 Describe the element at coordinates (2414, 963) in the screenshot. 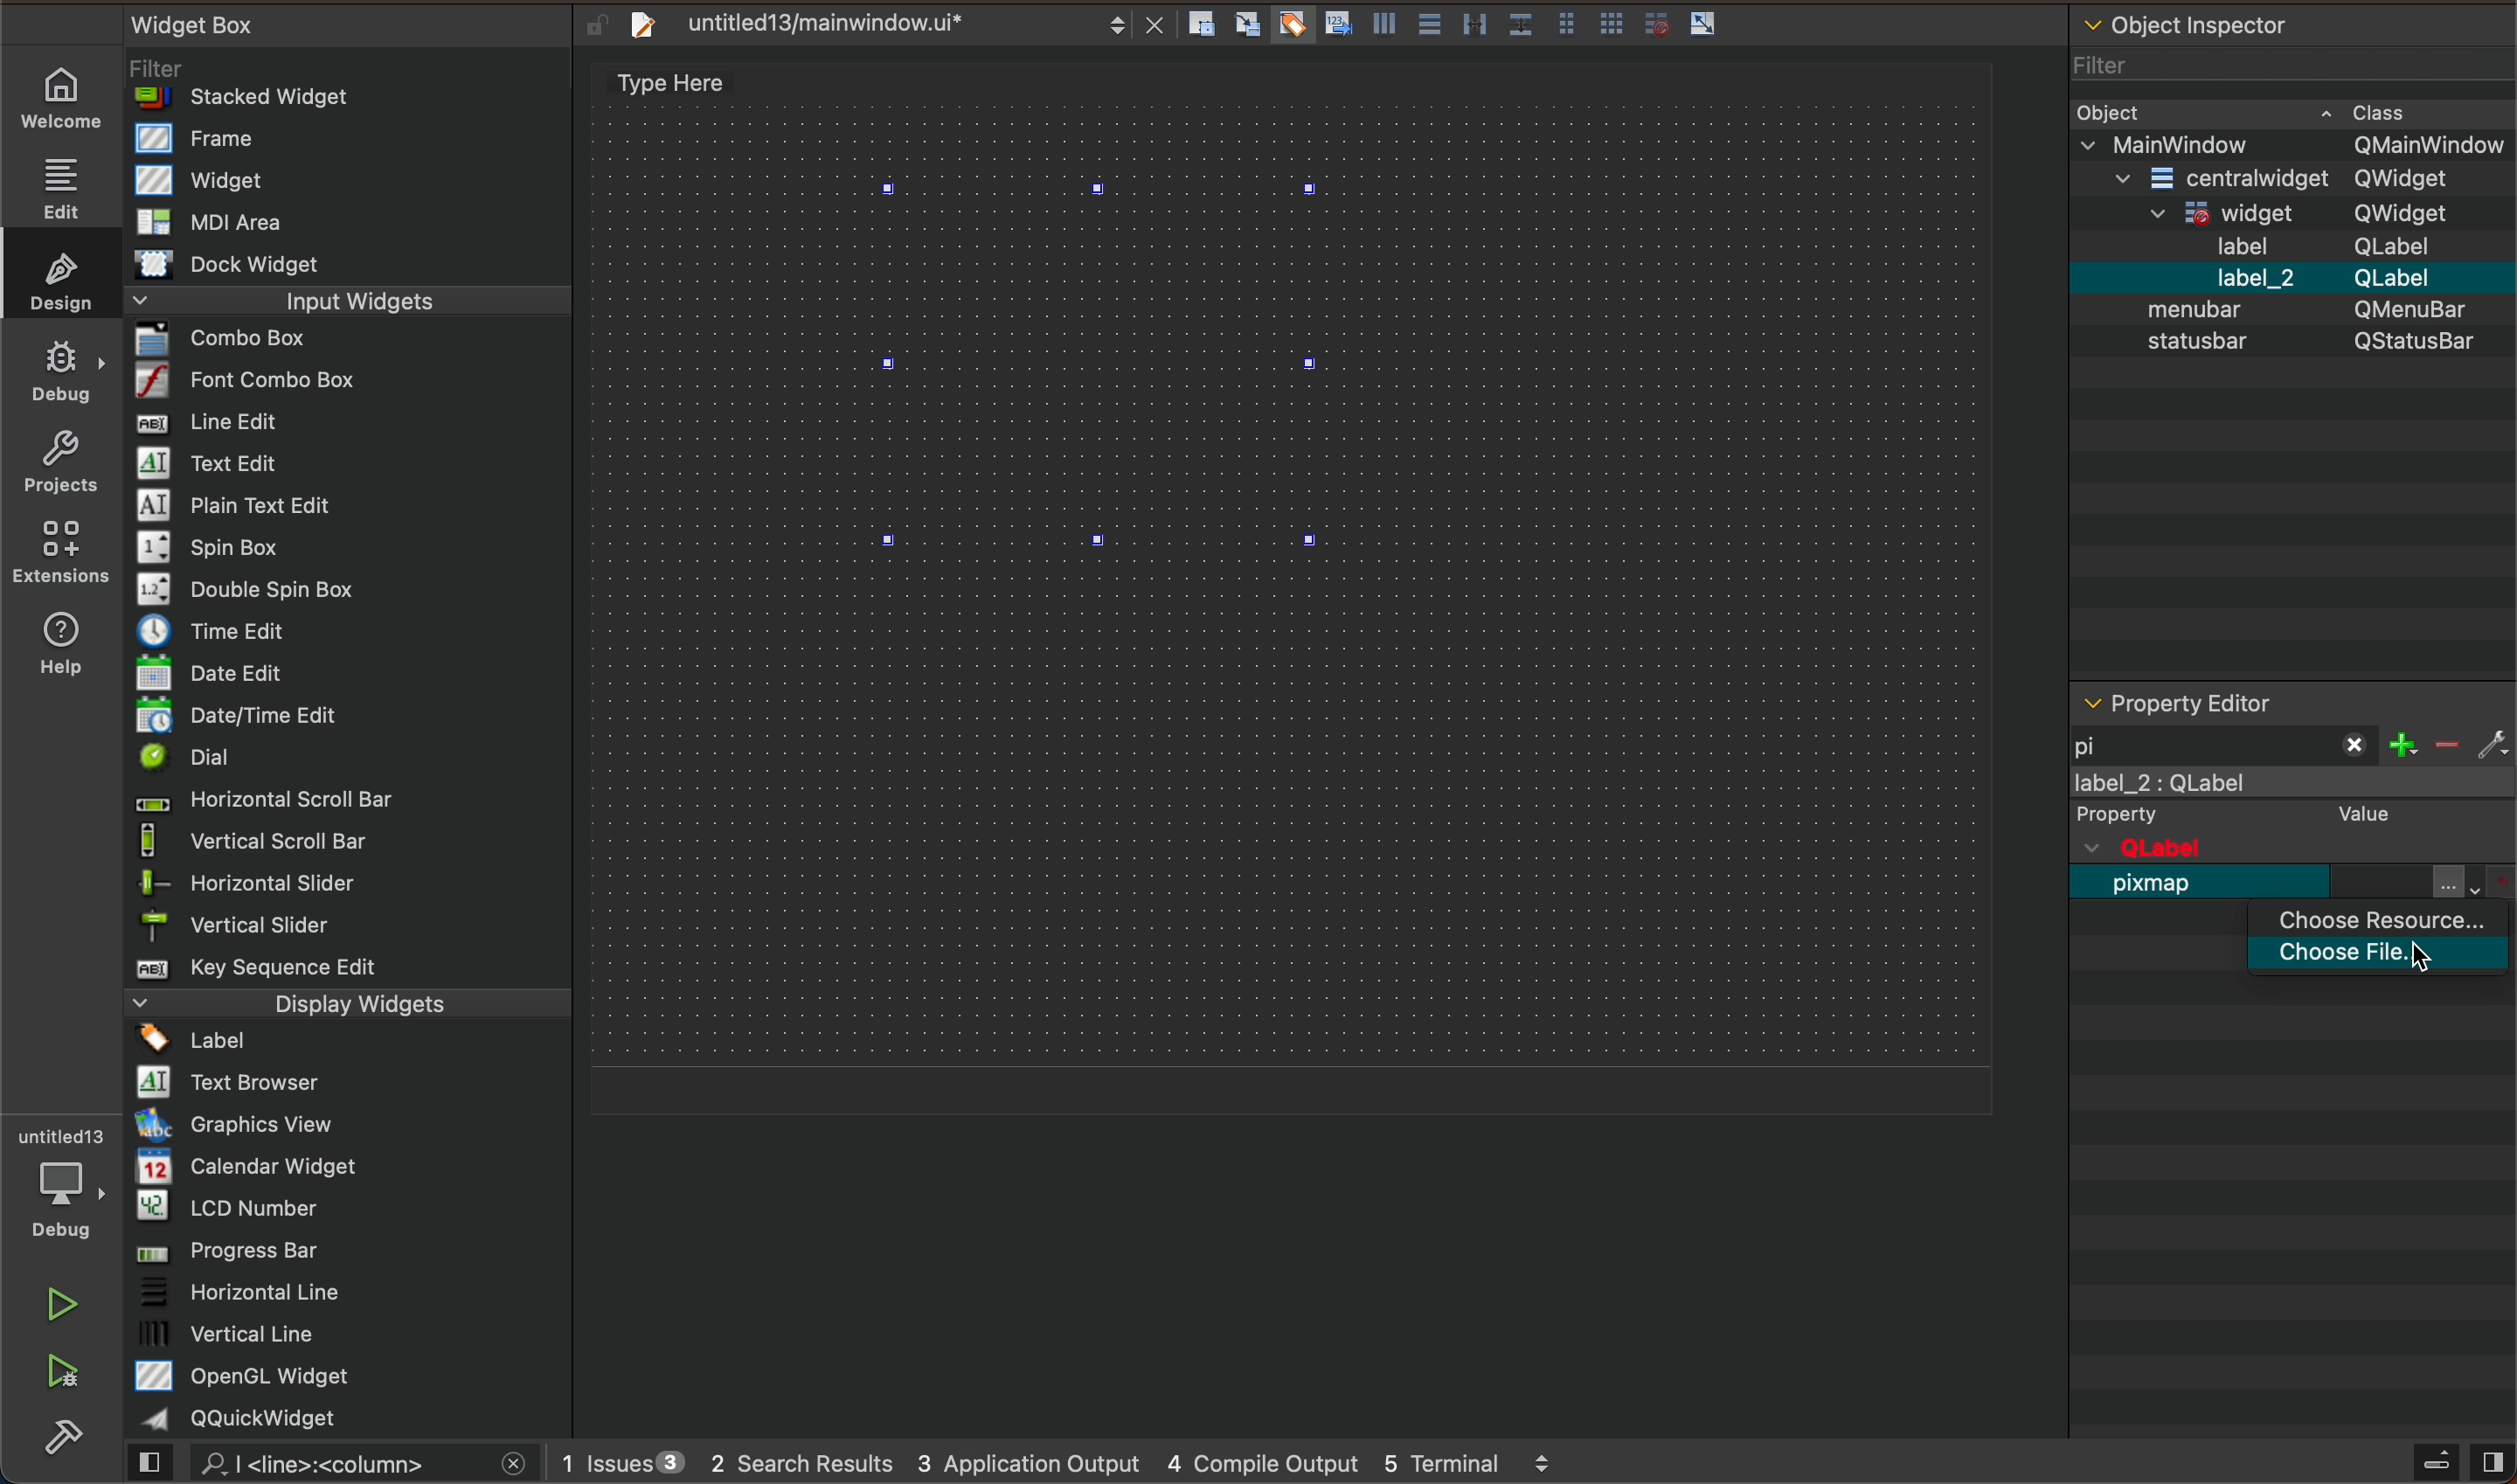

I see `cursor` at that location.